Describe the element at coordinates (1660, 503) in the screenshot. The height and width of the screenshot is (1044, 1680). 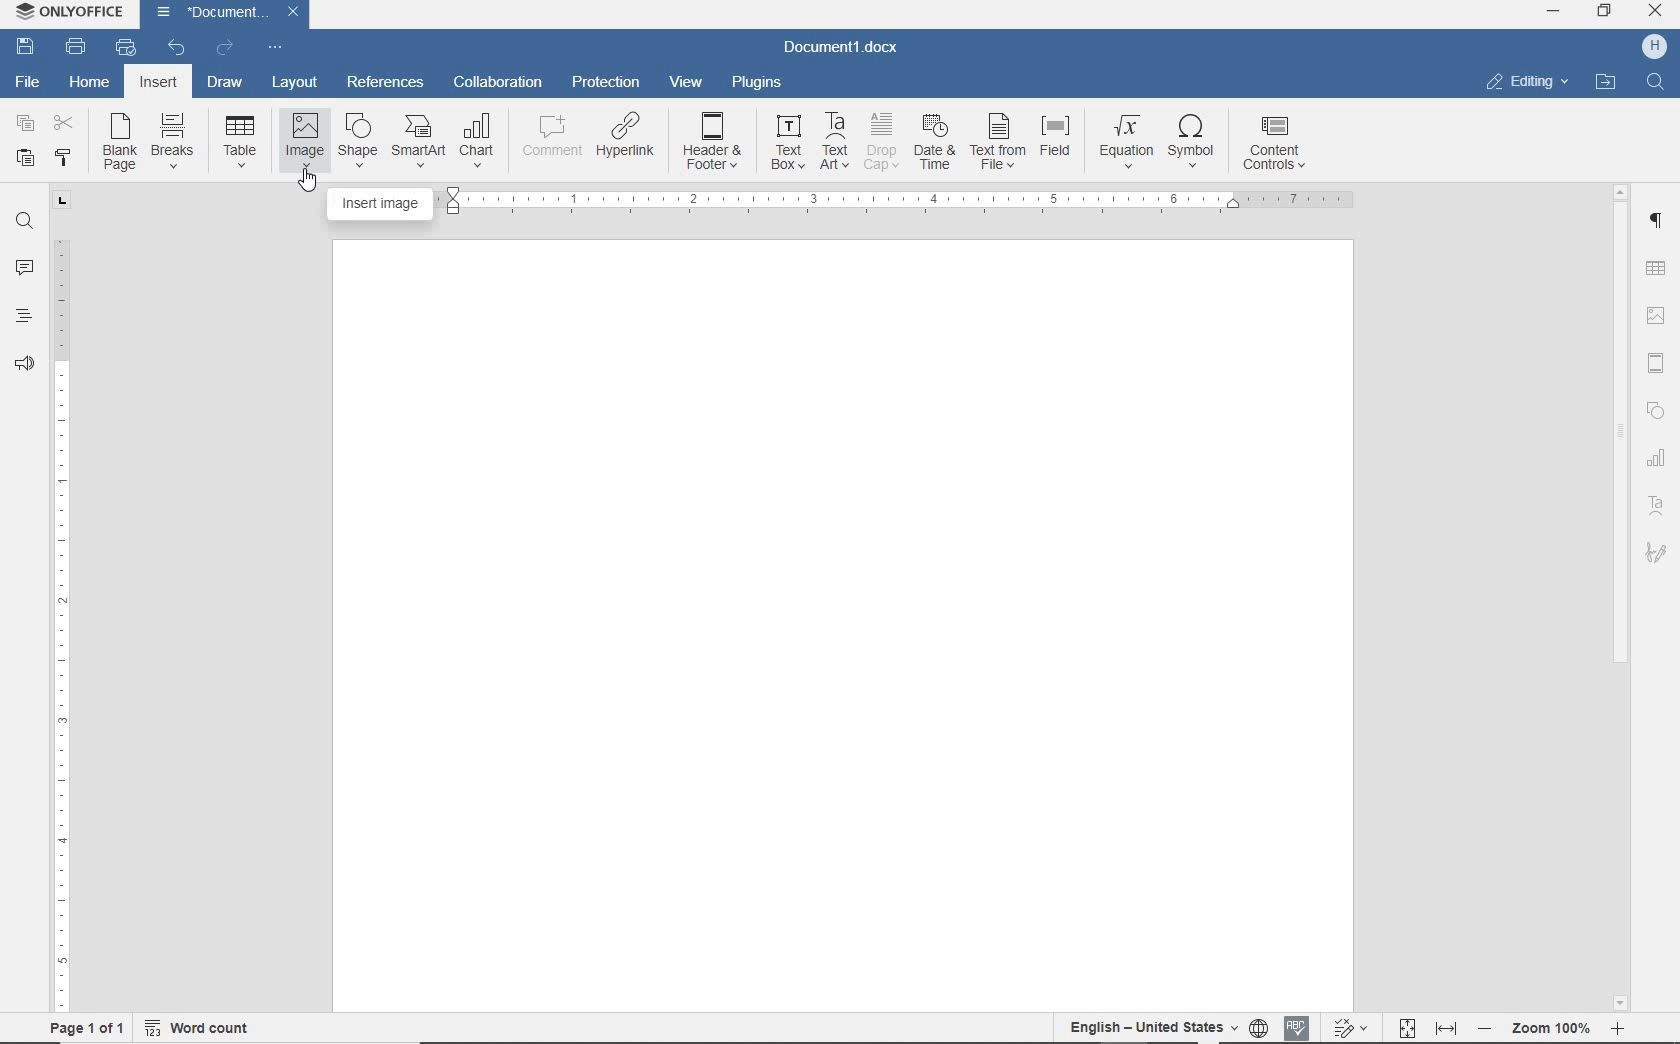
I see `TextArt` at that location.